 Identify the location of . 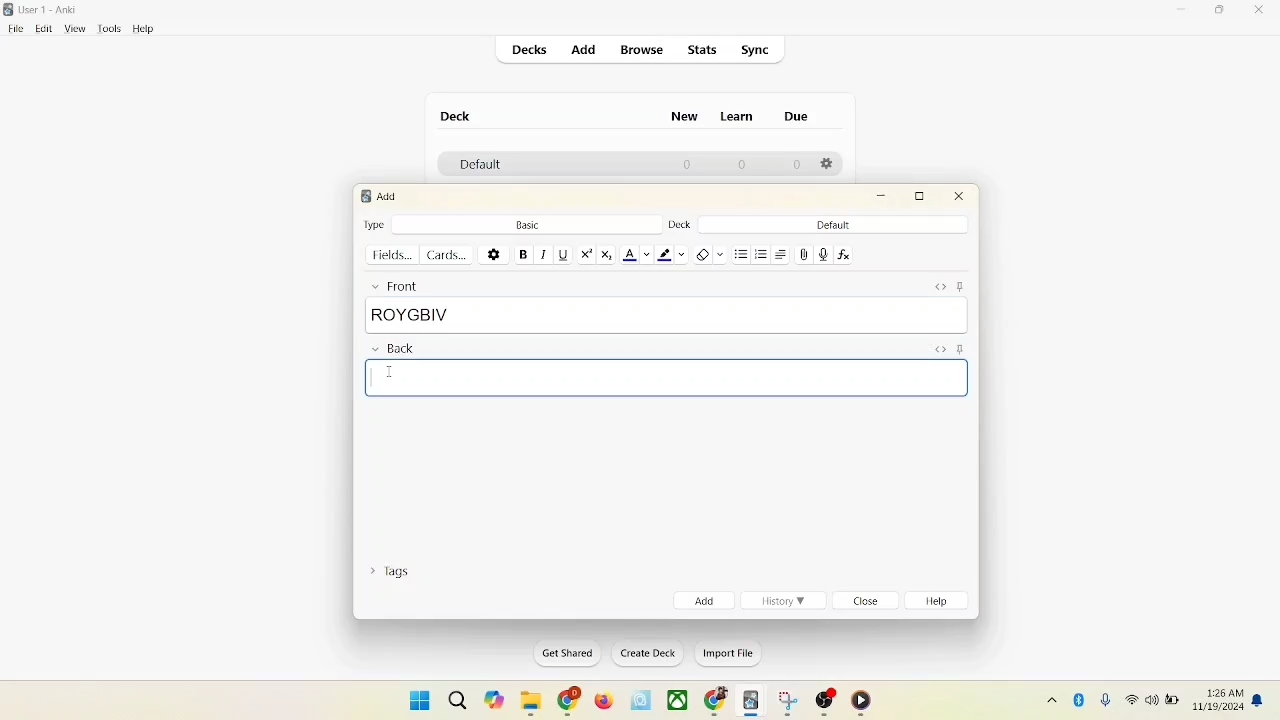
(689, 166).